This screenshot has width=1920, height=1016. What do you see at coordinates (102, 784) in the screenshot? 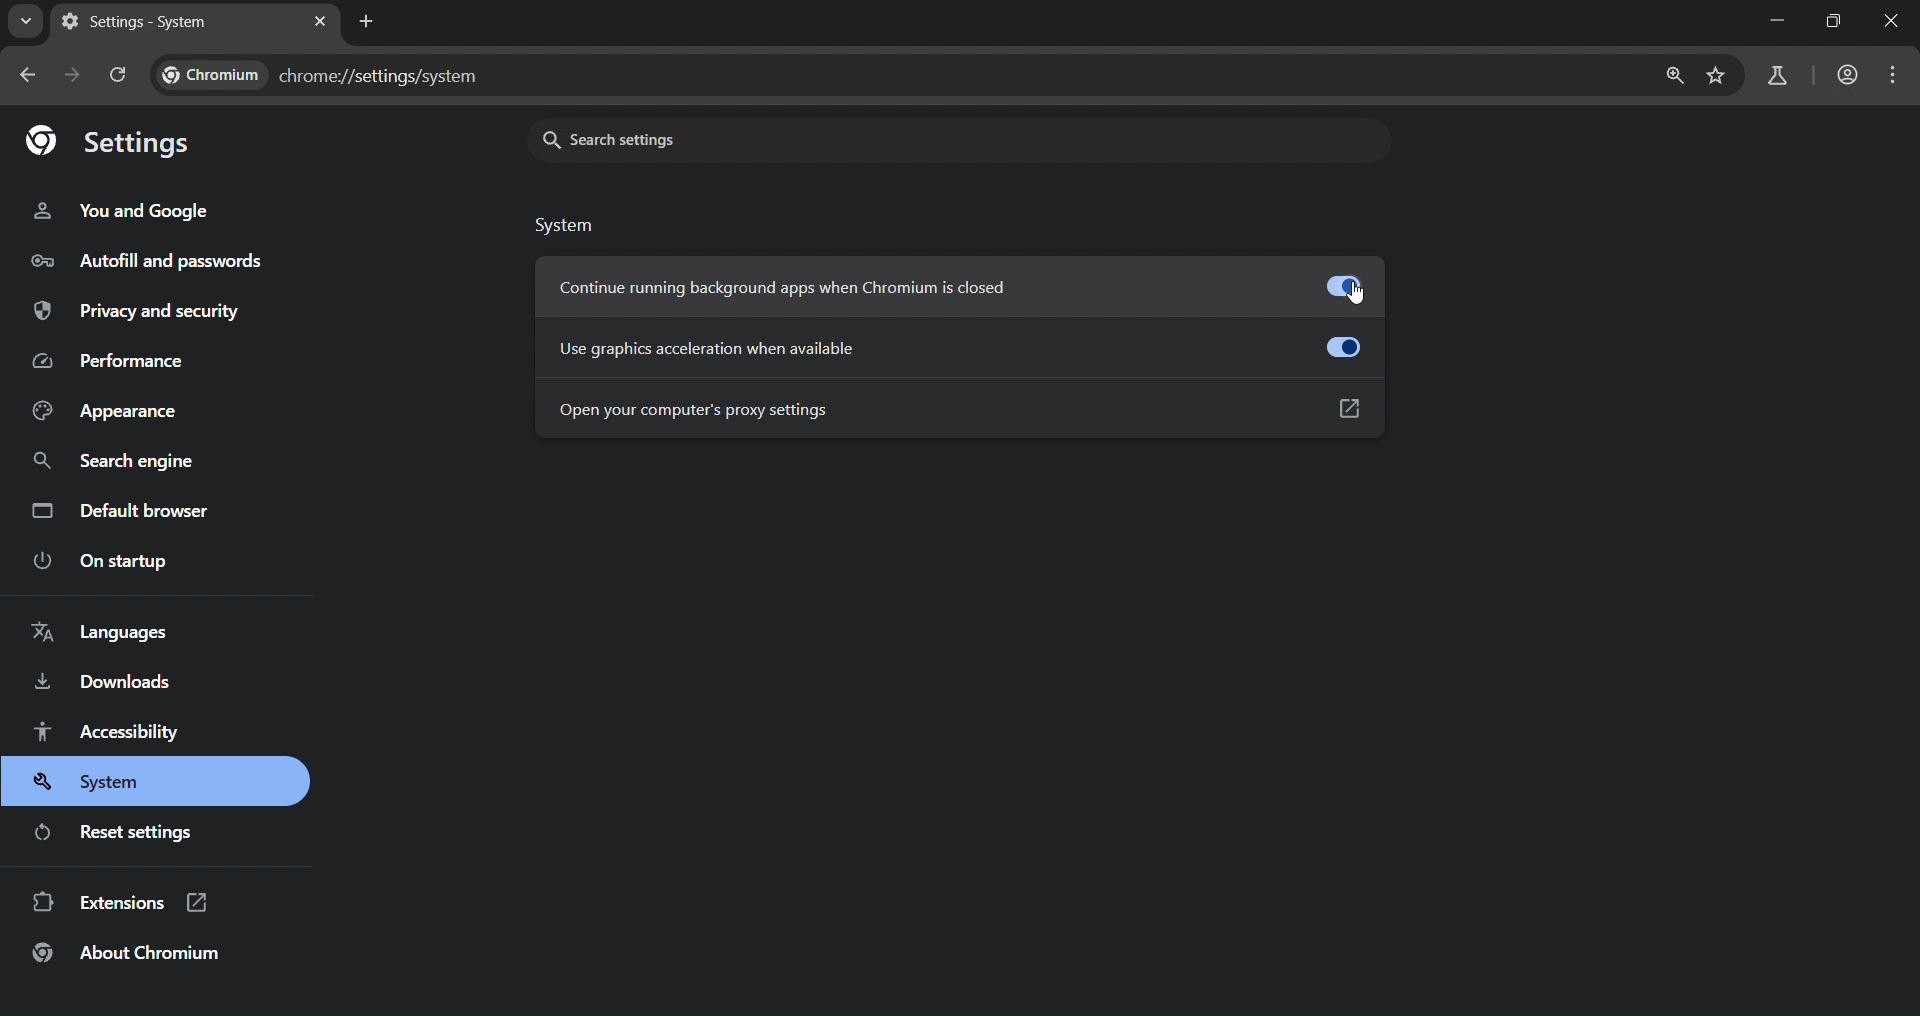
I see `system` at bounding box center [102, 784].